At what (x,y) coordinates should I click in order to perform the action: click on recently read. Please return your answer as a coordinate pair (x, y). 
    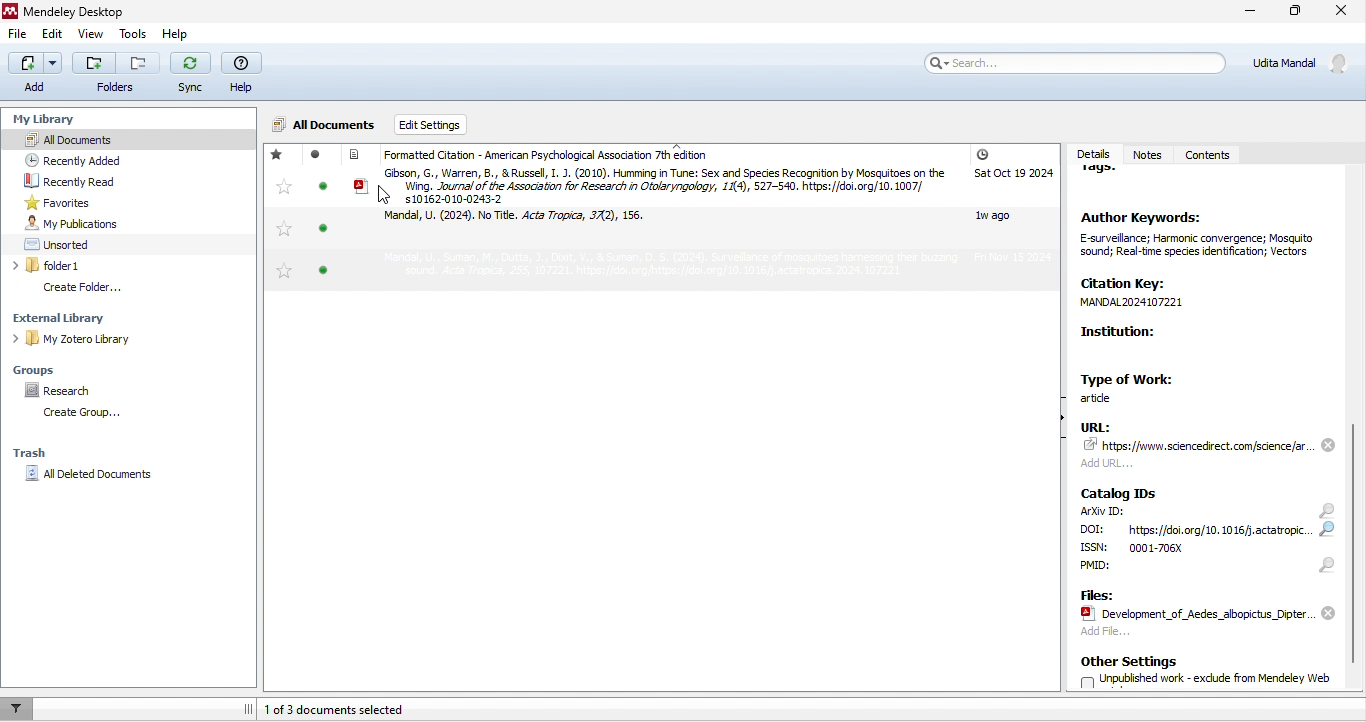
    Looking at the image, I should click on (91, 182).